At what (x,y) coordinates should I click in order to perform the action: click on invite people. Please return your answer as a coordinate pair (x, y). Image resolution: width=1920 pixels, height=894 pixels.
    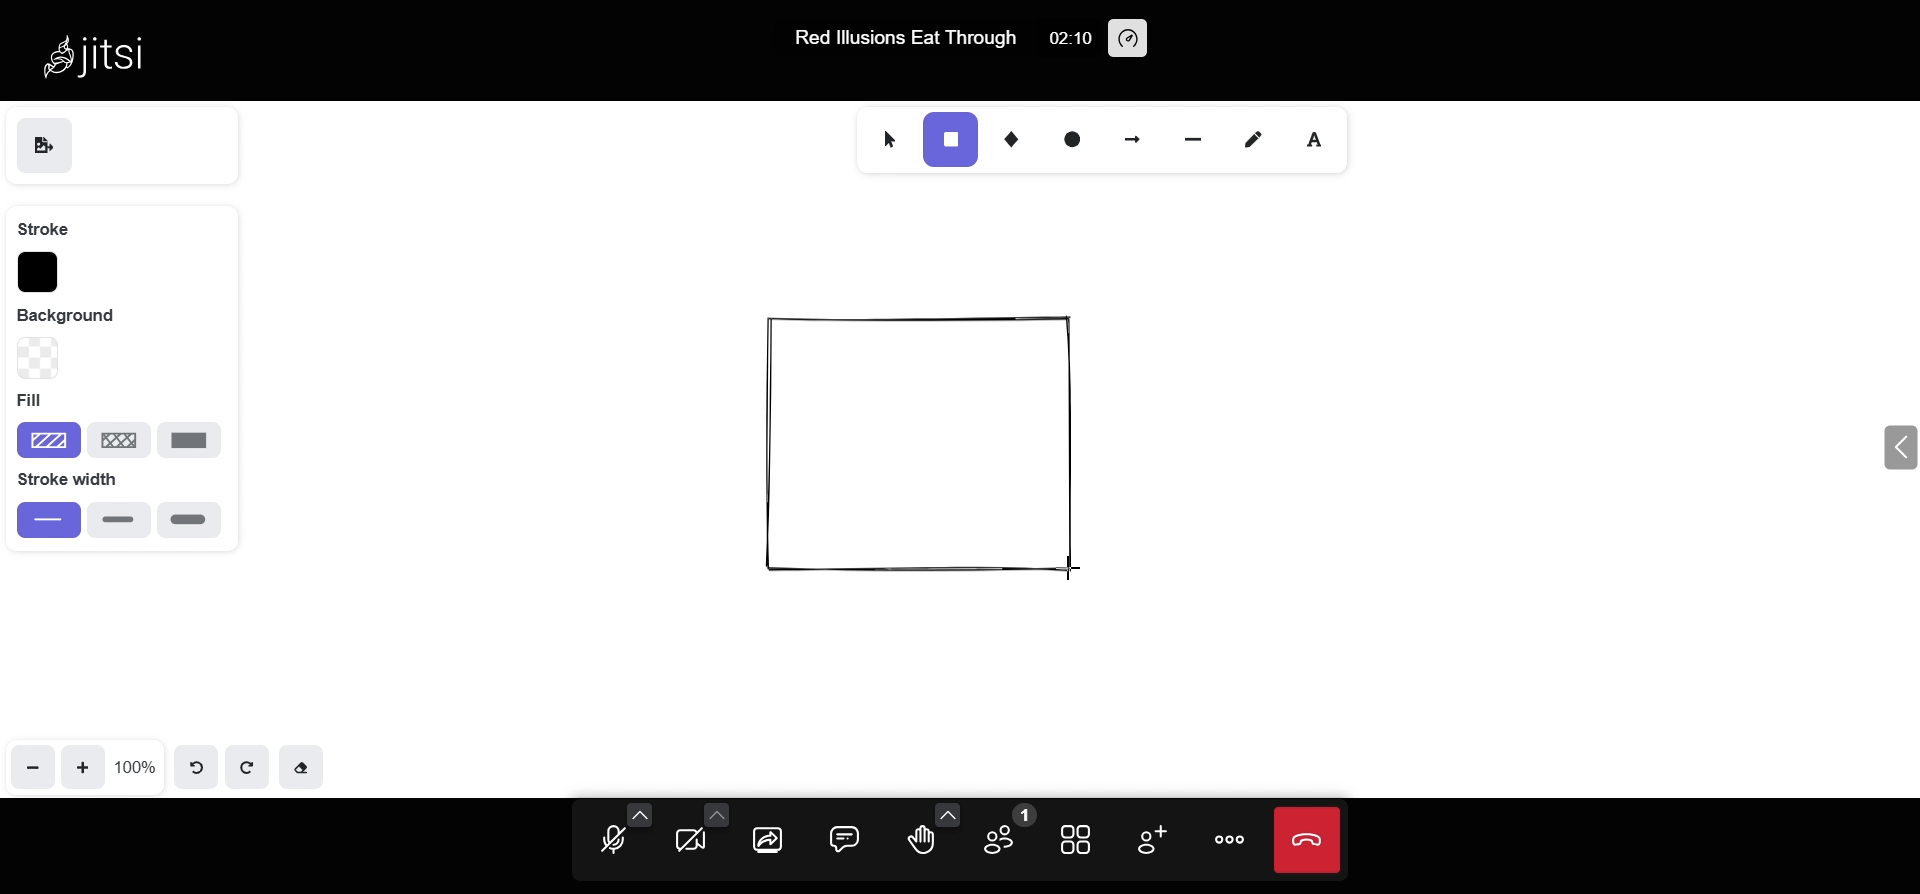
    Looking at the image, I should click on (1148, 840).